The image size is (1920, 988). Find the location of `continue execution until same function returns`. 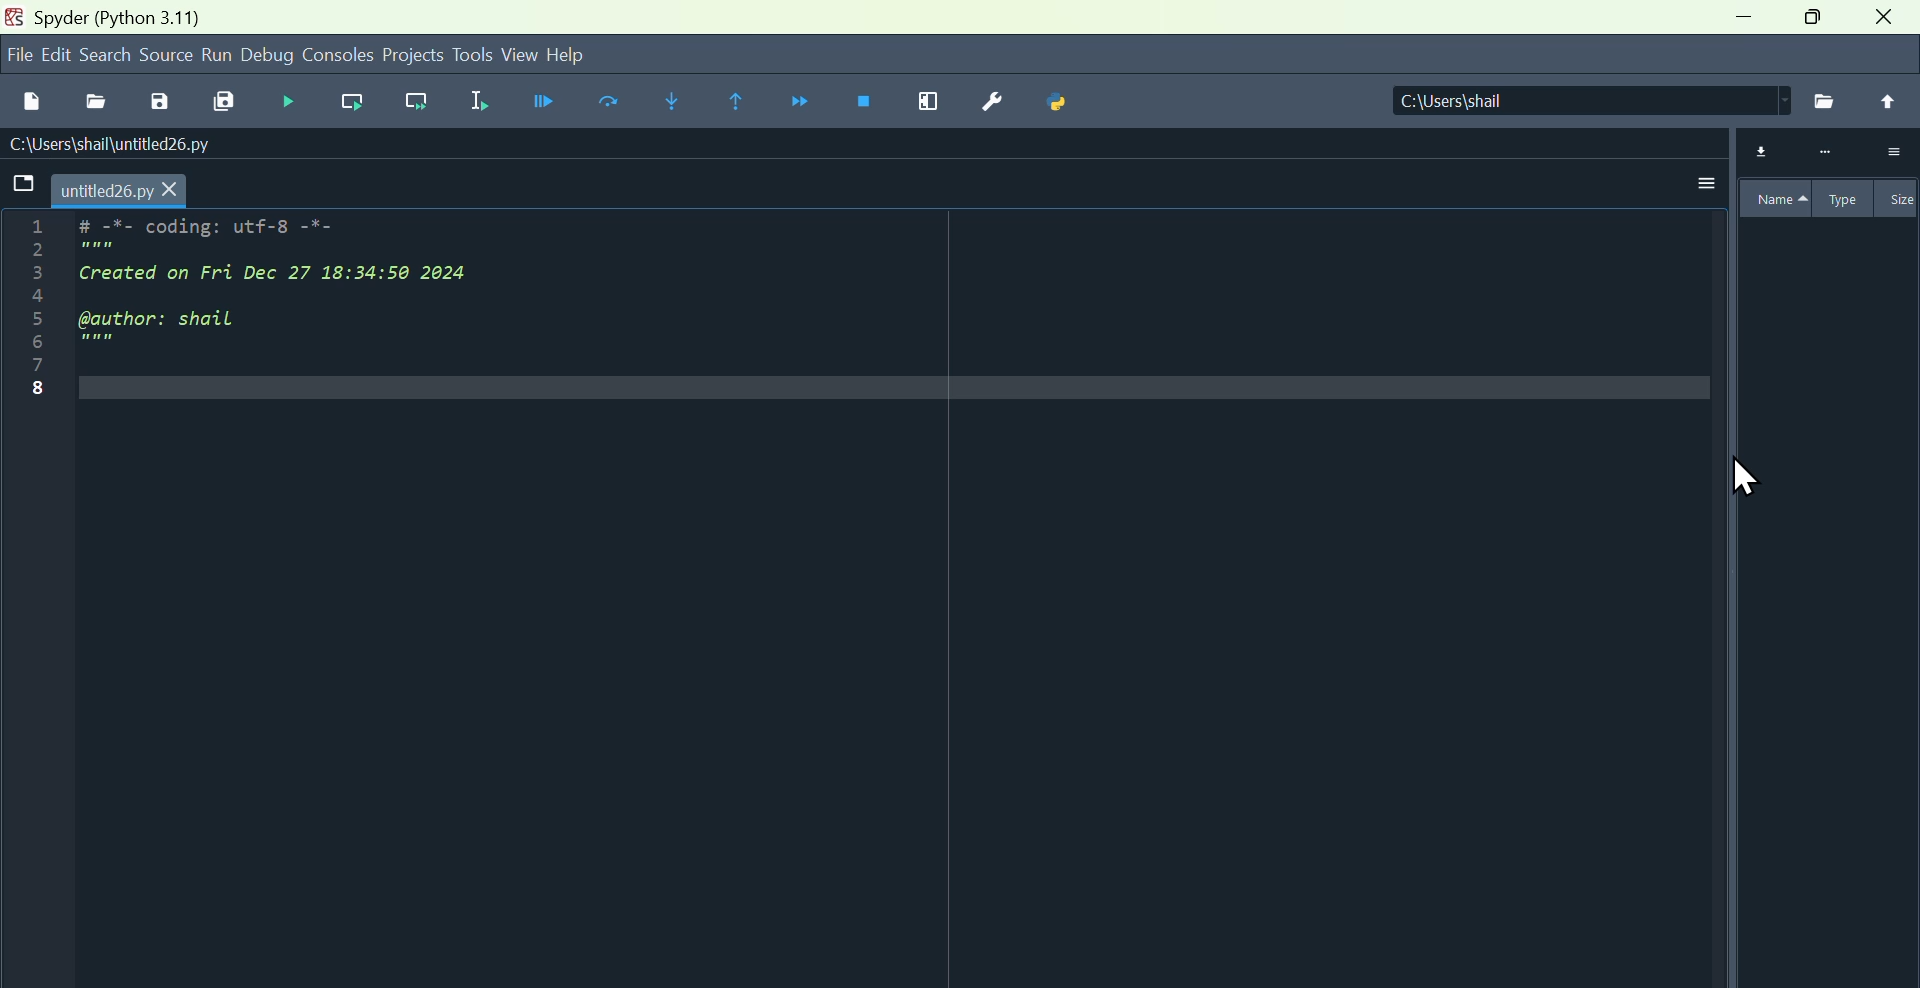

continue execution until same function returns is located at coordinates (739, 100).